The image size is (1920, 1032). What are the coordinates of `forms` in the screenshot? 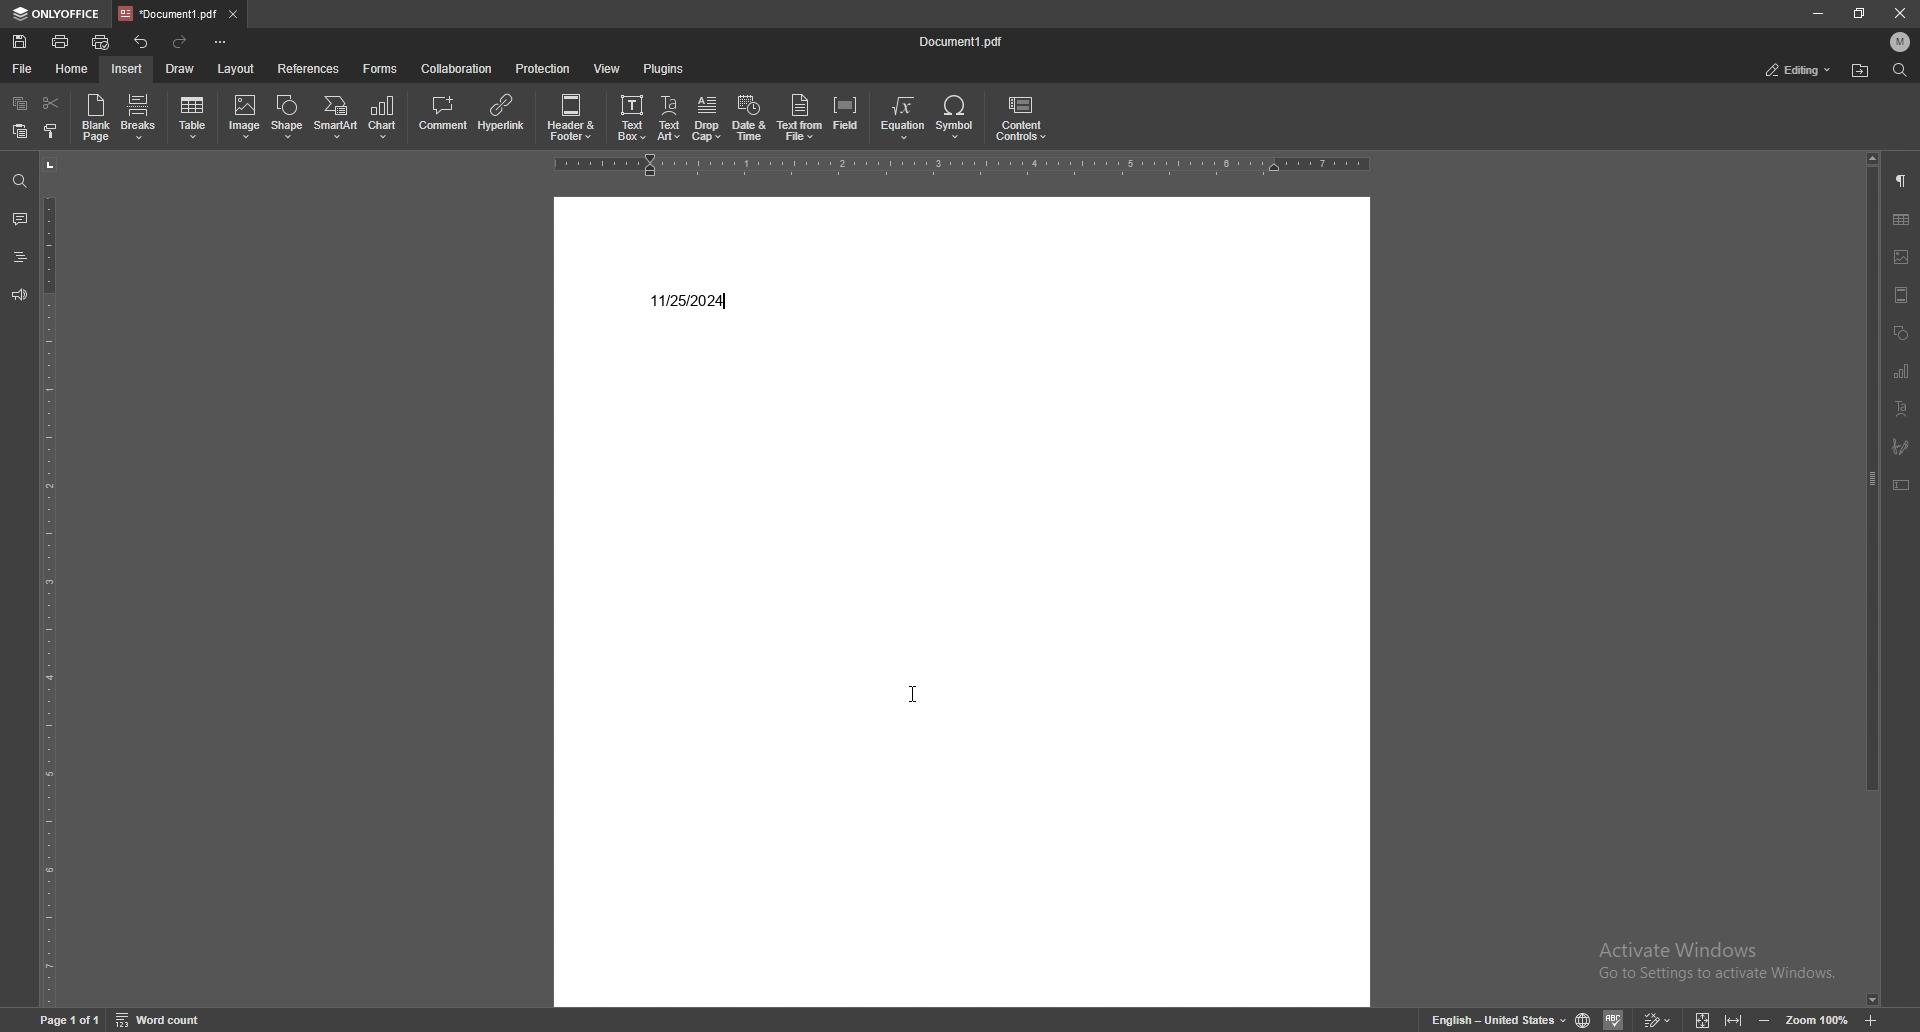 It's located at (380, 69).